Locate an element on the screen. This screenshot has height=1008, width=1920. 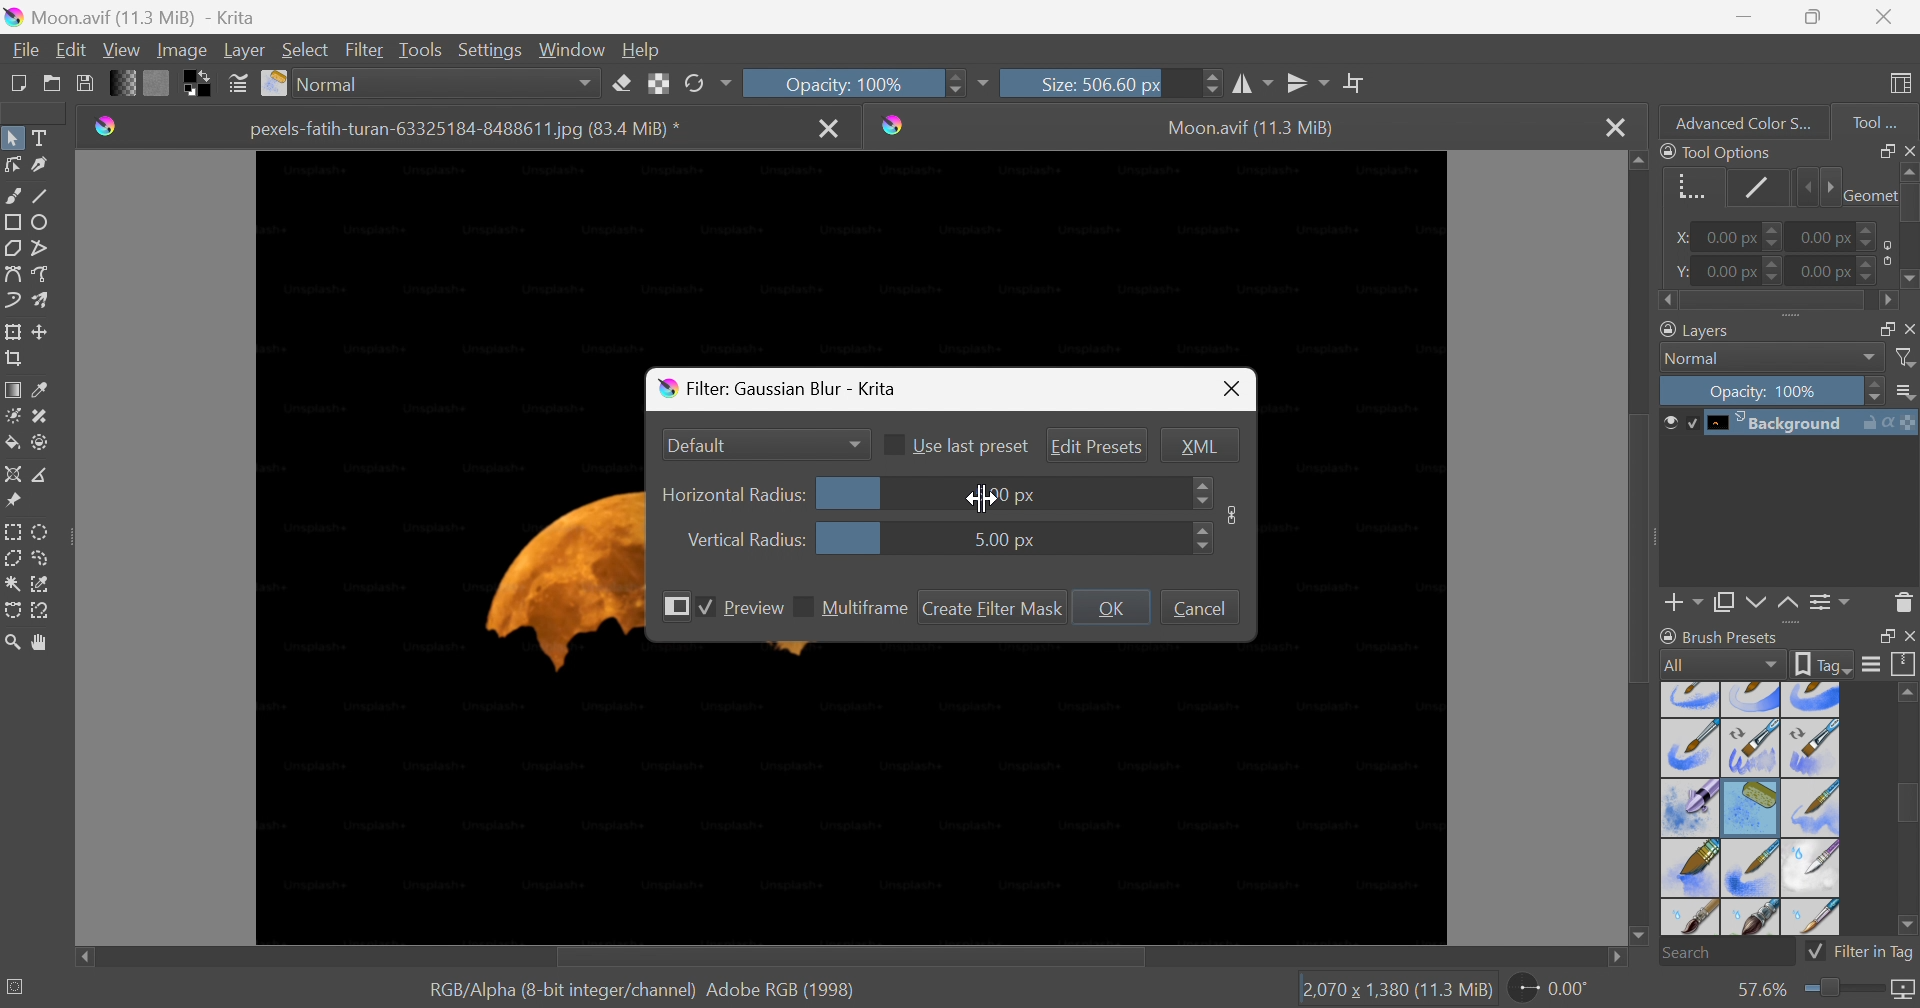
pexels-fatih-turan-63325184-8488611.jpg (83.4 MiB) *) is located at coordinates (466, 130).